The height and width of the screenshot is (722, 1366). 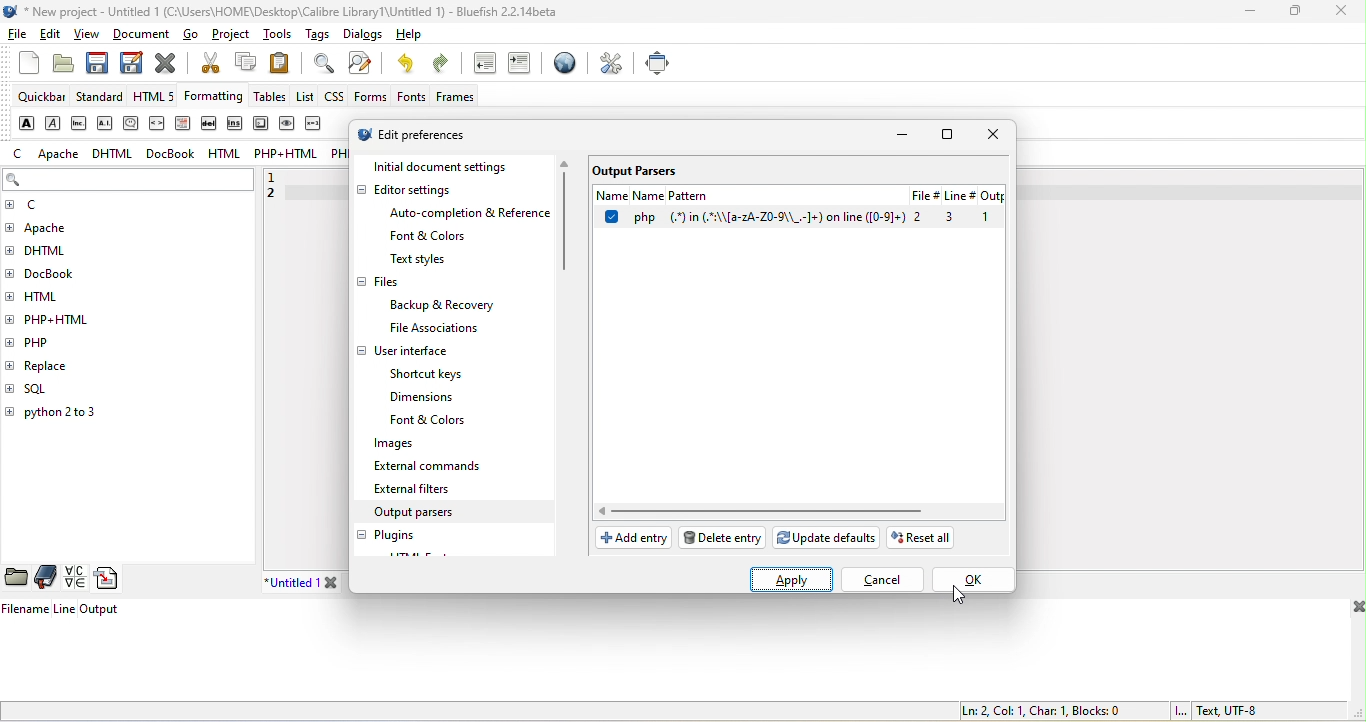 What do you see at coordinates (829, 536) in the screenshot?
I see `update defaults` at bounding box center [829, 536].